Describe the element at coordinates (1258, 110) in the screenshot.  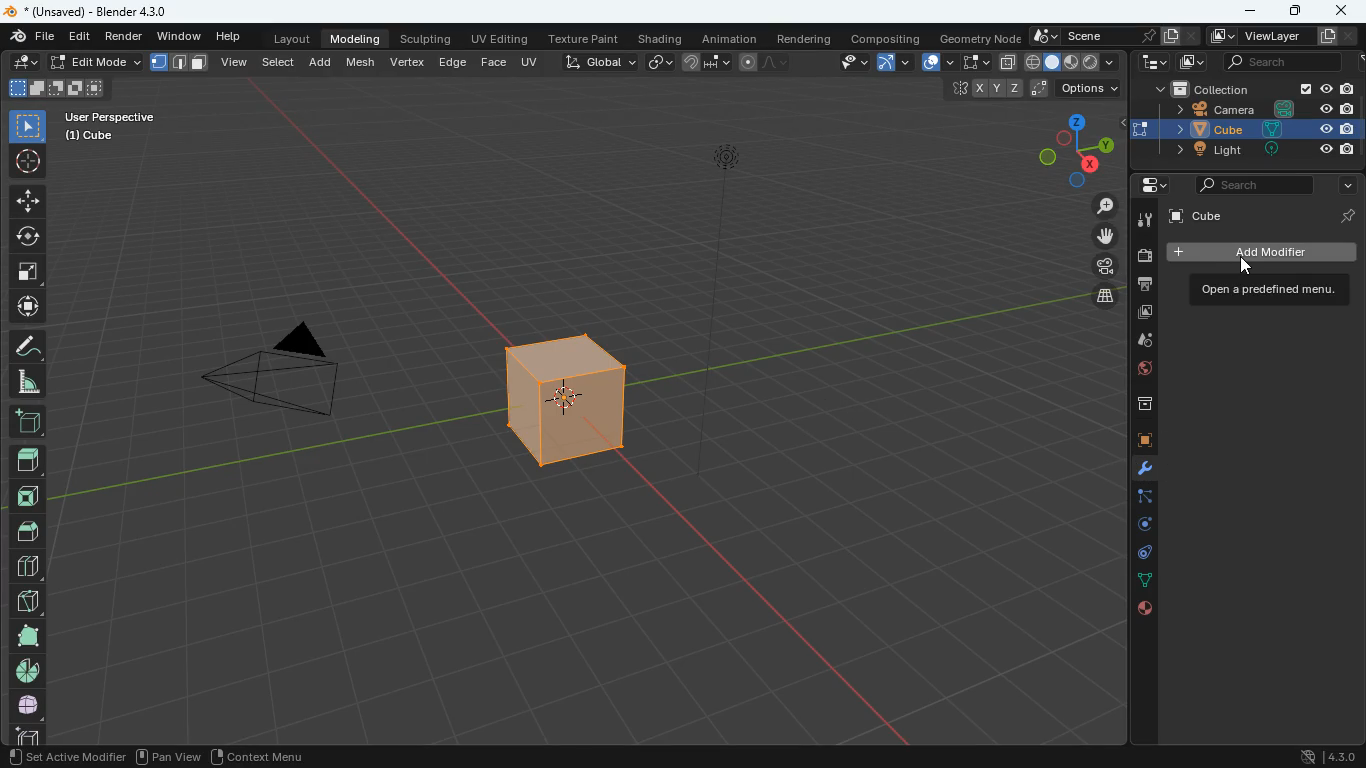
I see `camera` at that location.